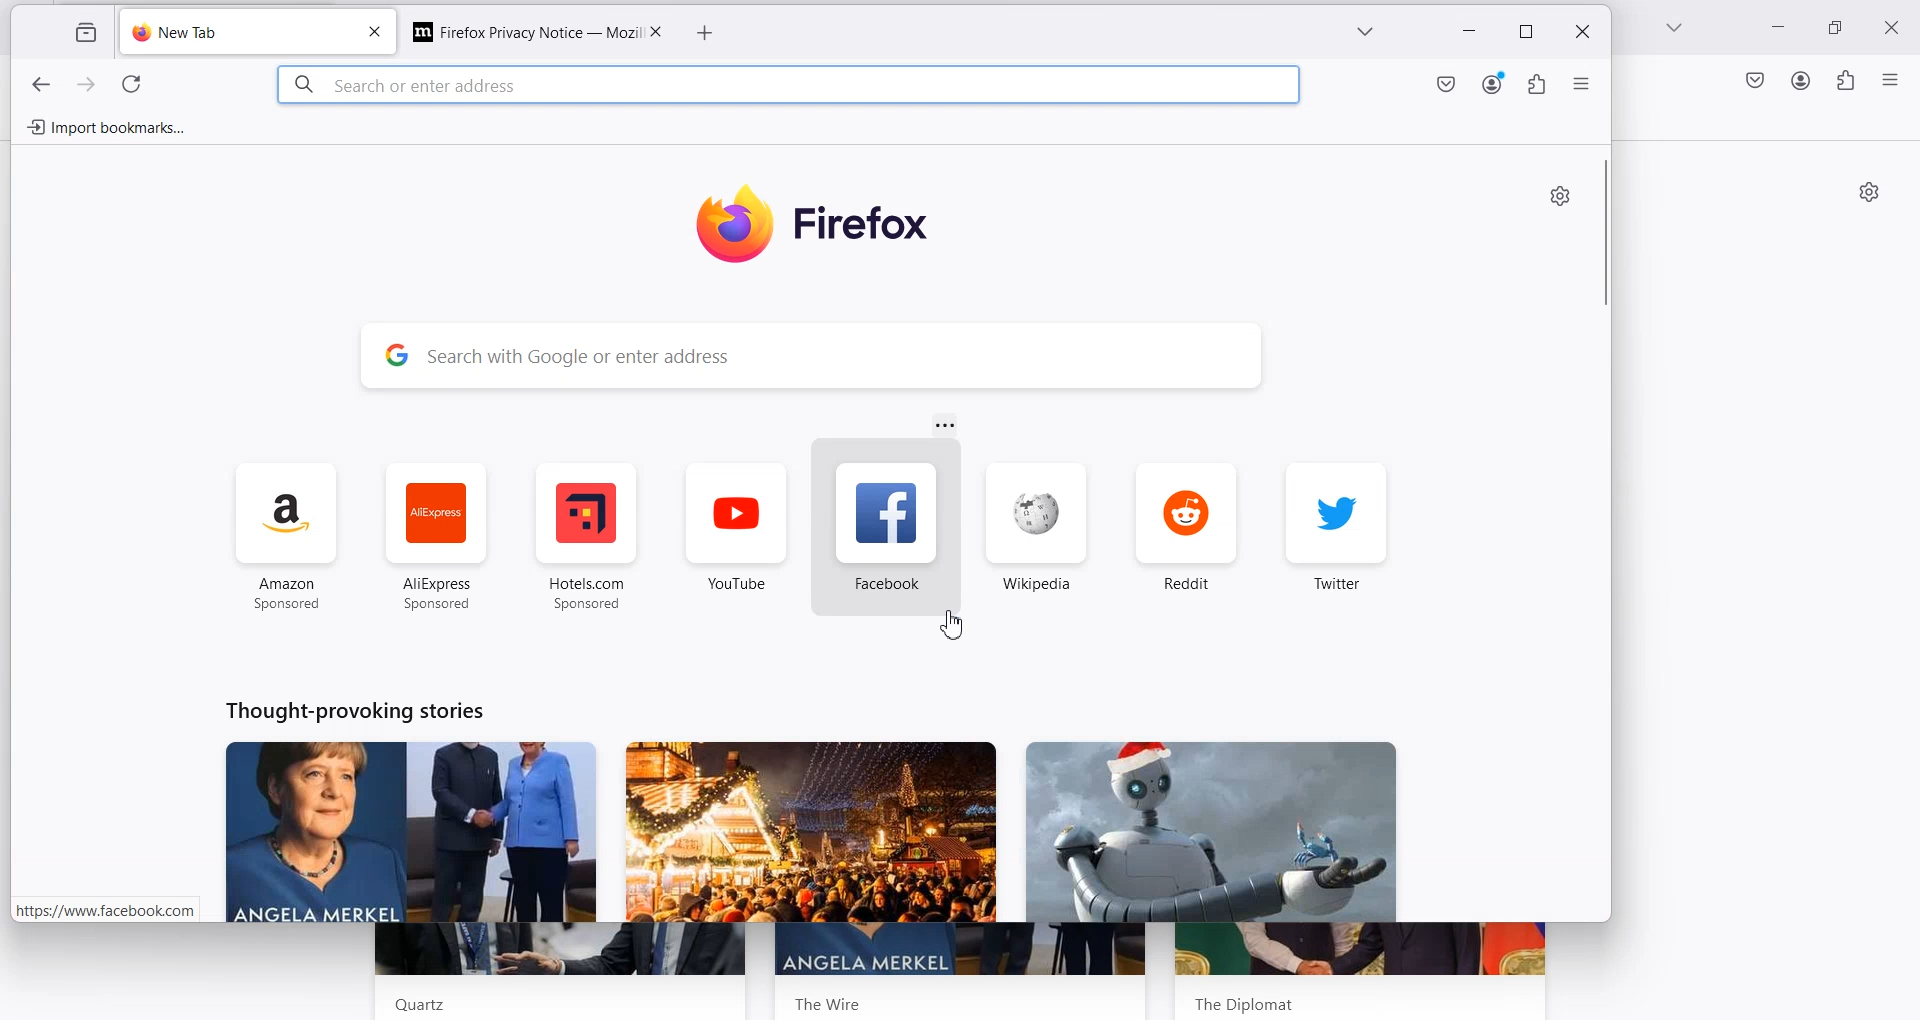 Image resolution: width=1920 pixels, height=1020 pixels. What do you see at coordinates (336, 705) in the screenshot?
I see `Thought-provoking stories` at bounding box center [336, 705].